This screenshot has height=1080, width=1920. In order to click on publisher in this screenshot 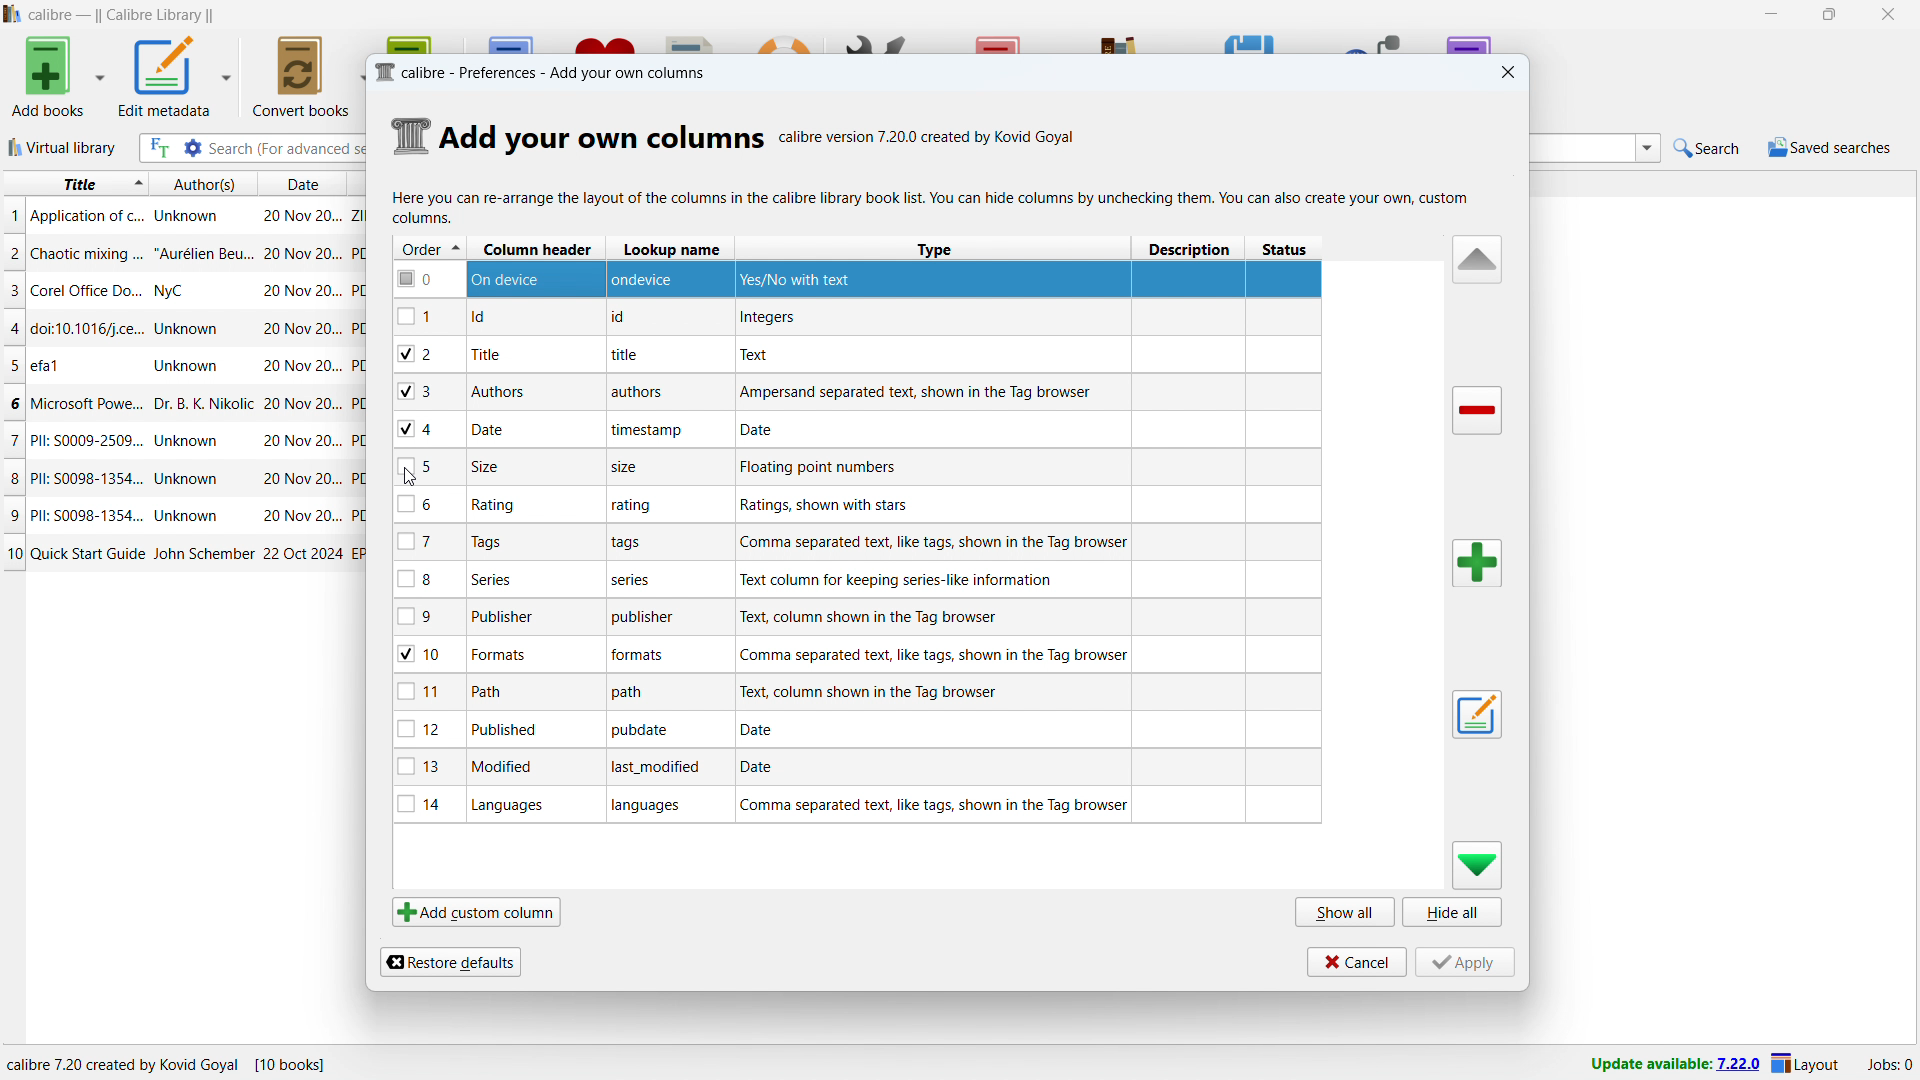, I will do `click(513, 618)`.